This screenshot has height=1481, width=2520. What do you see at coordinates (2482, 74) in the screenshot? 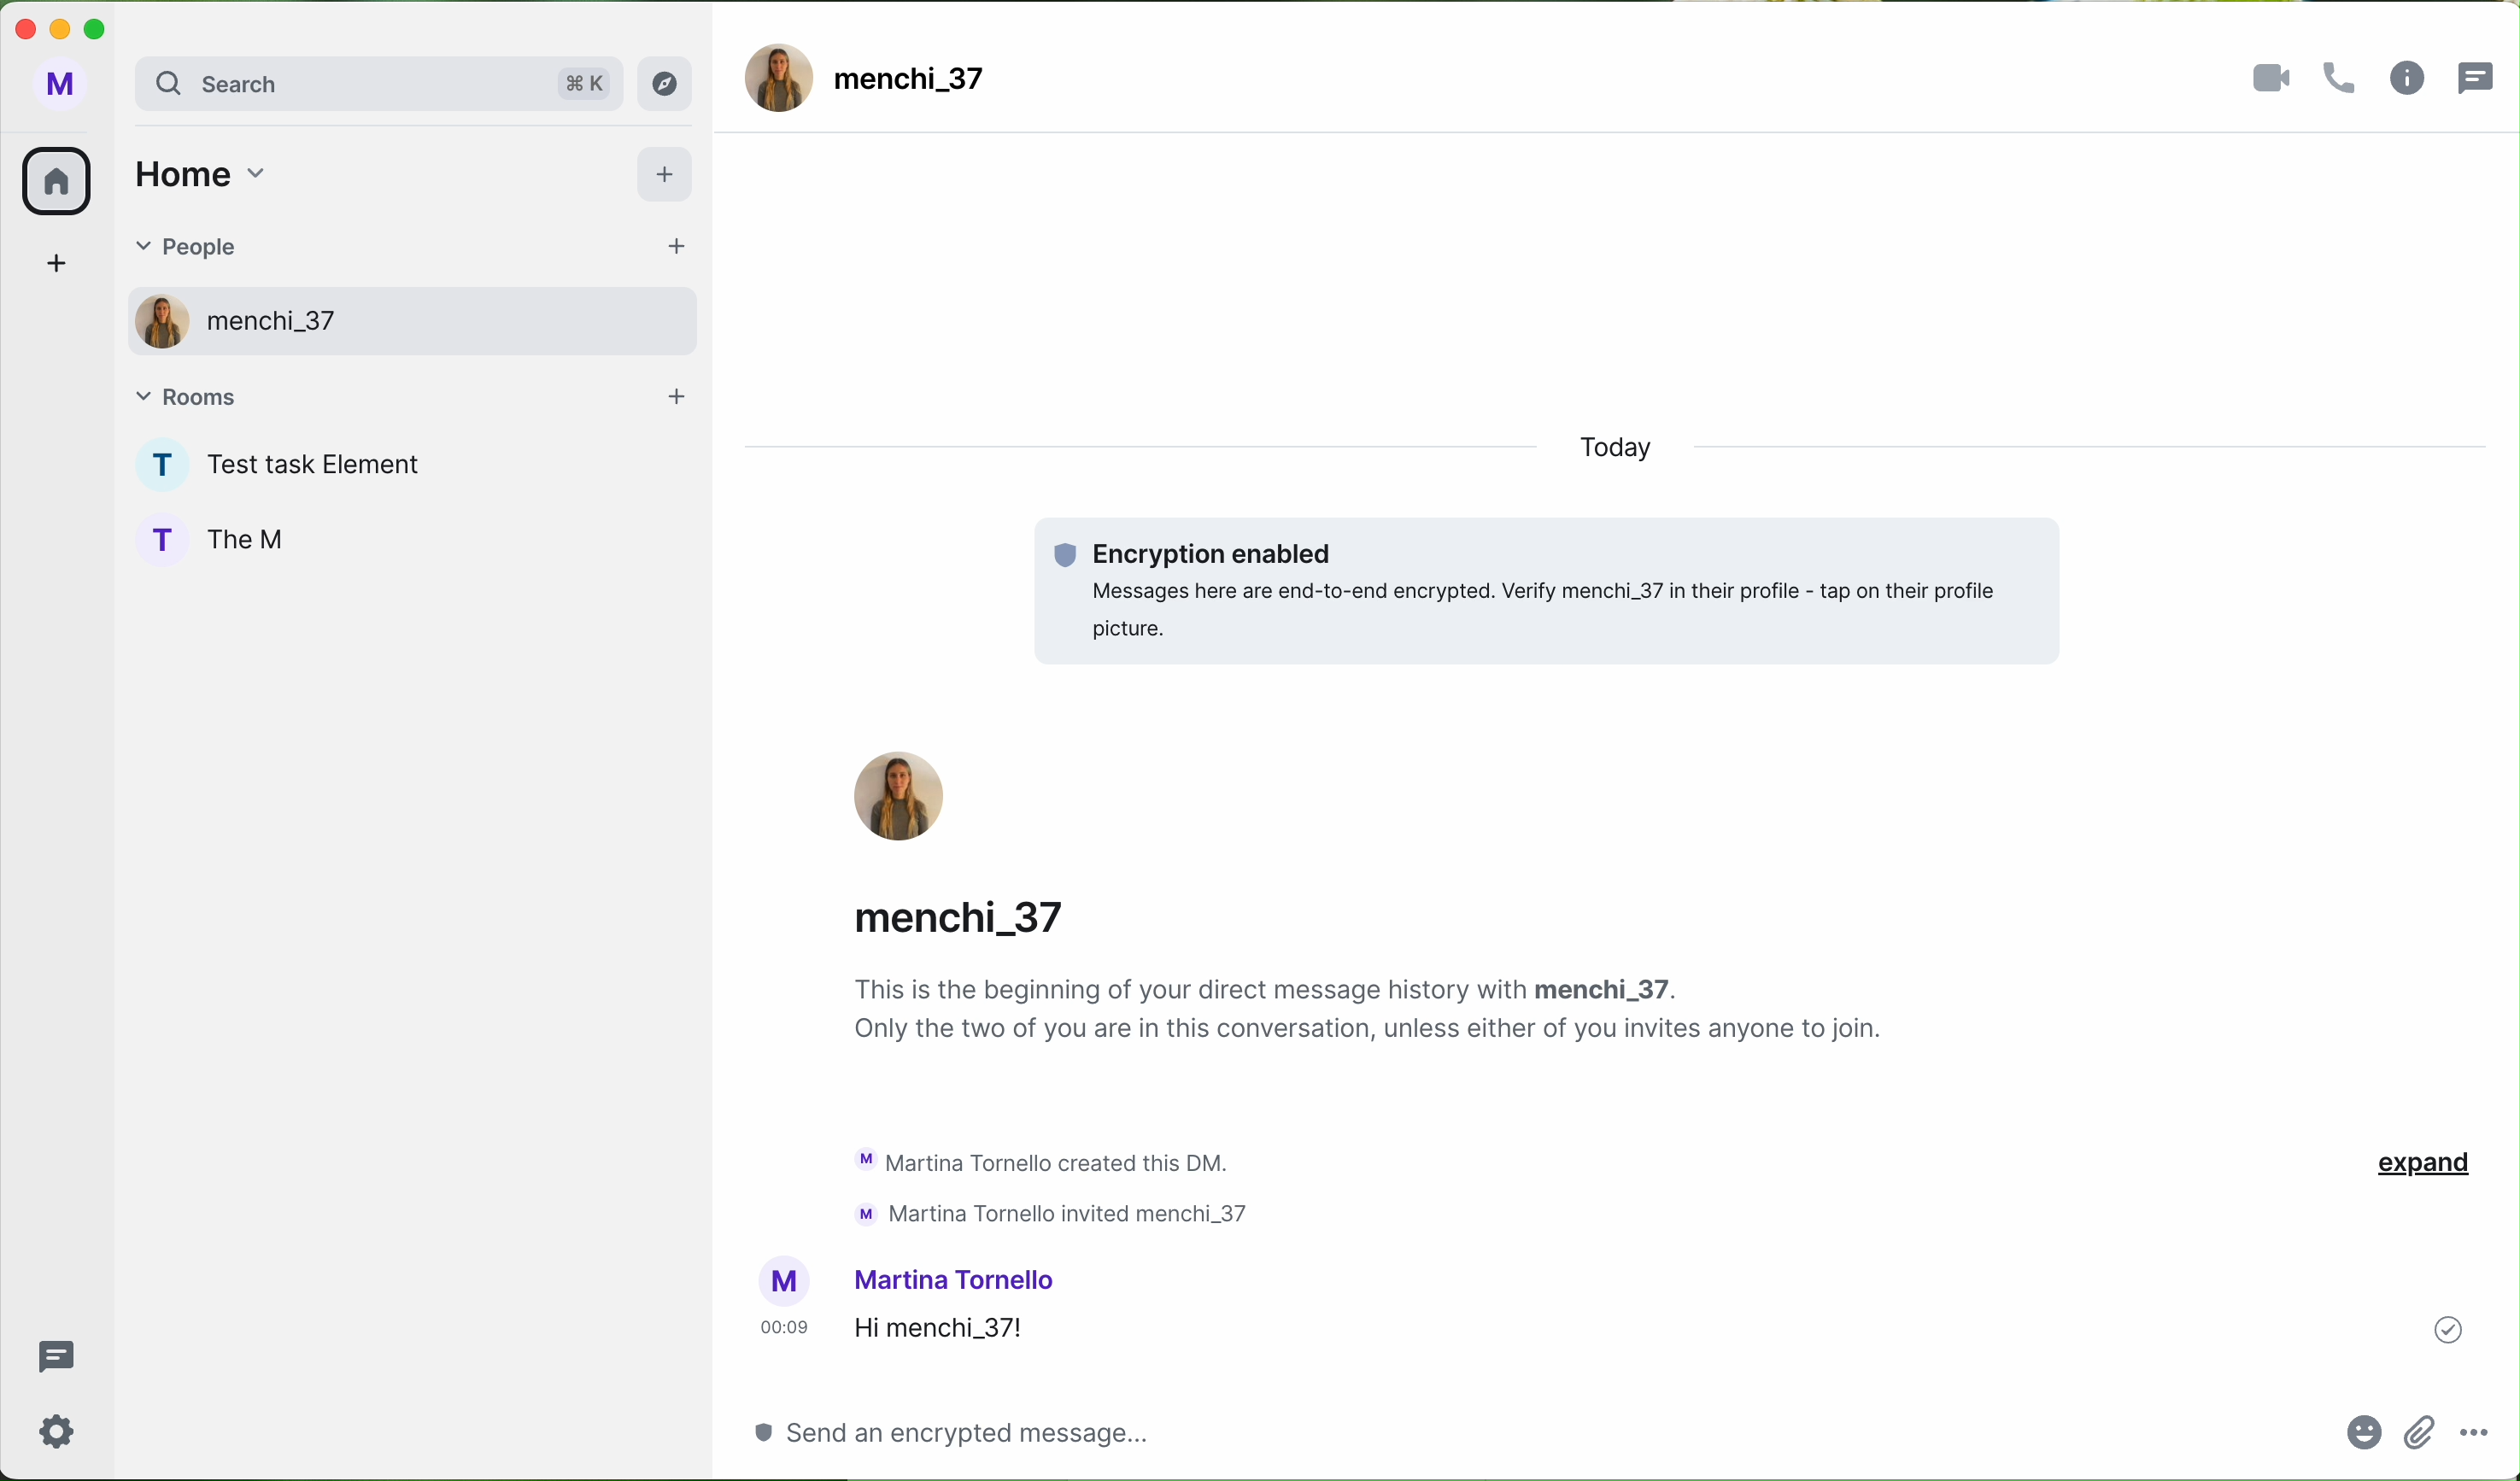
I see `threads` at bounding box center [2482, 74].